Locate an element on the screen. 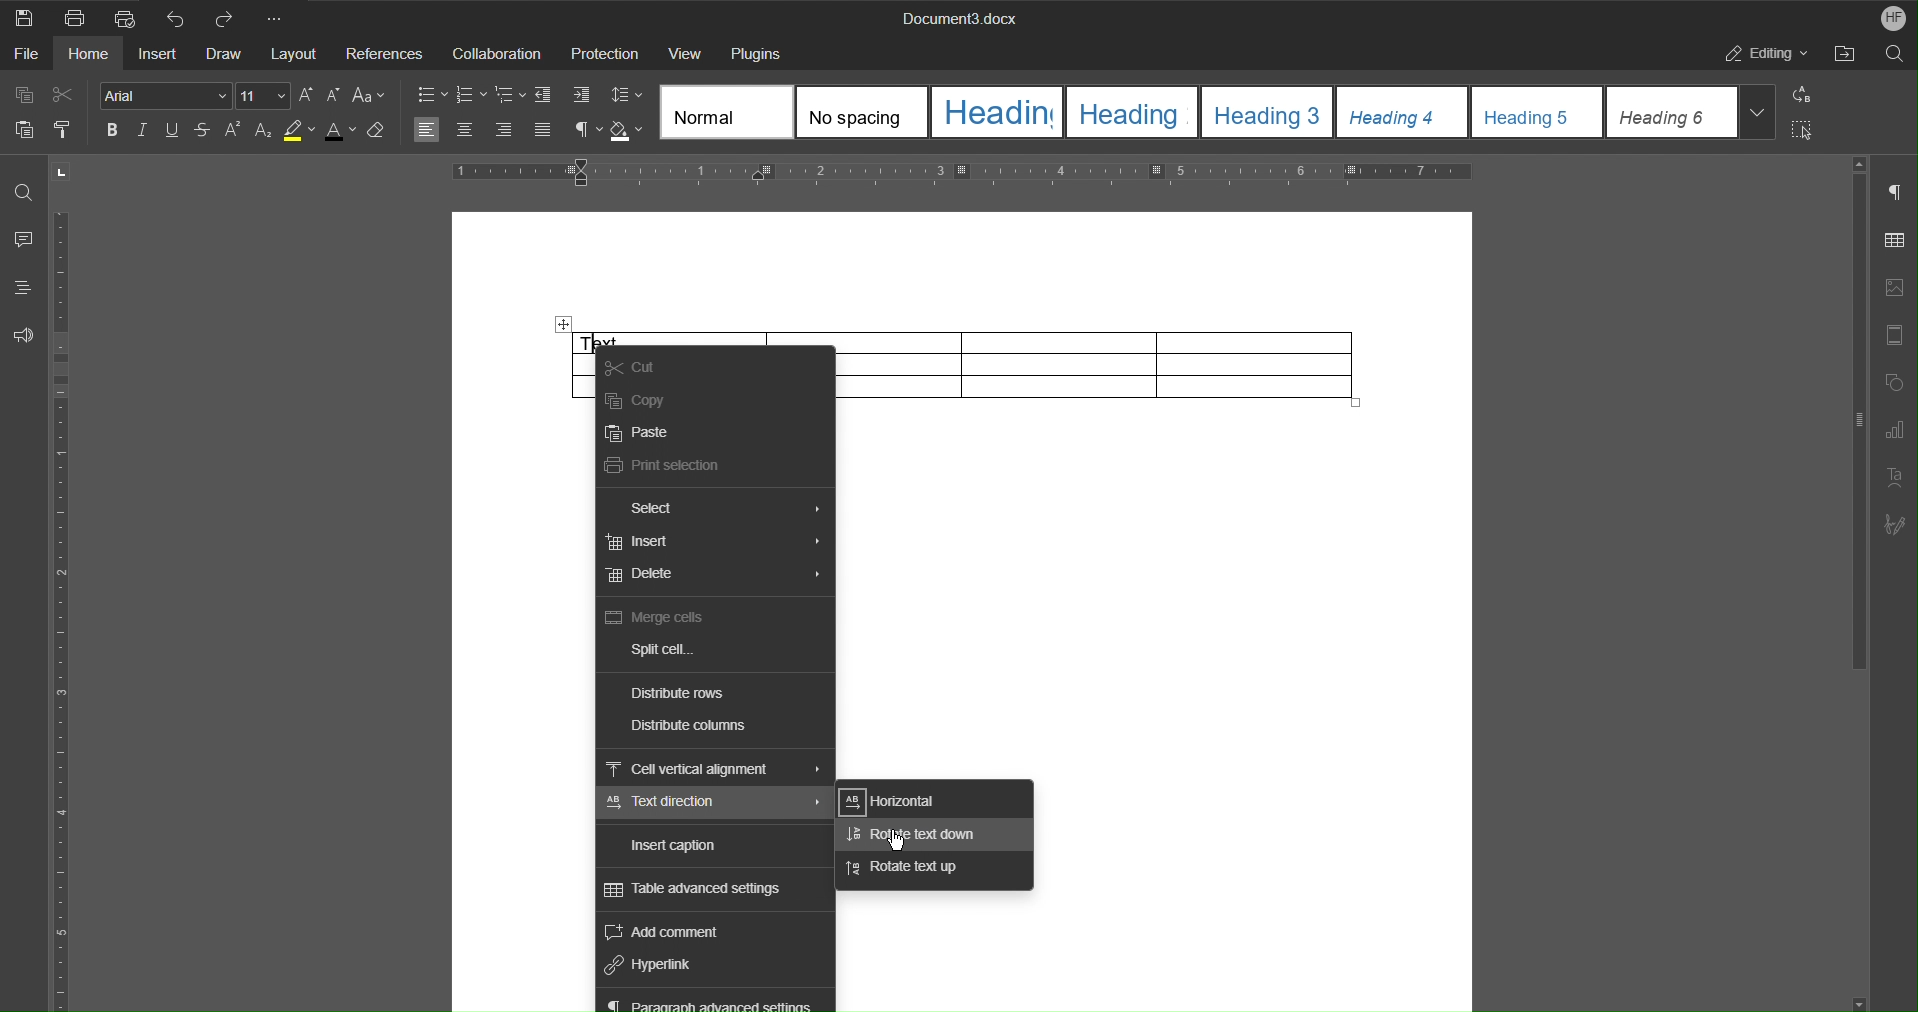 This screenshot has height=1012, width=1918. Horizontal Ruler is located at coordinates (961, 175).